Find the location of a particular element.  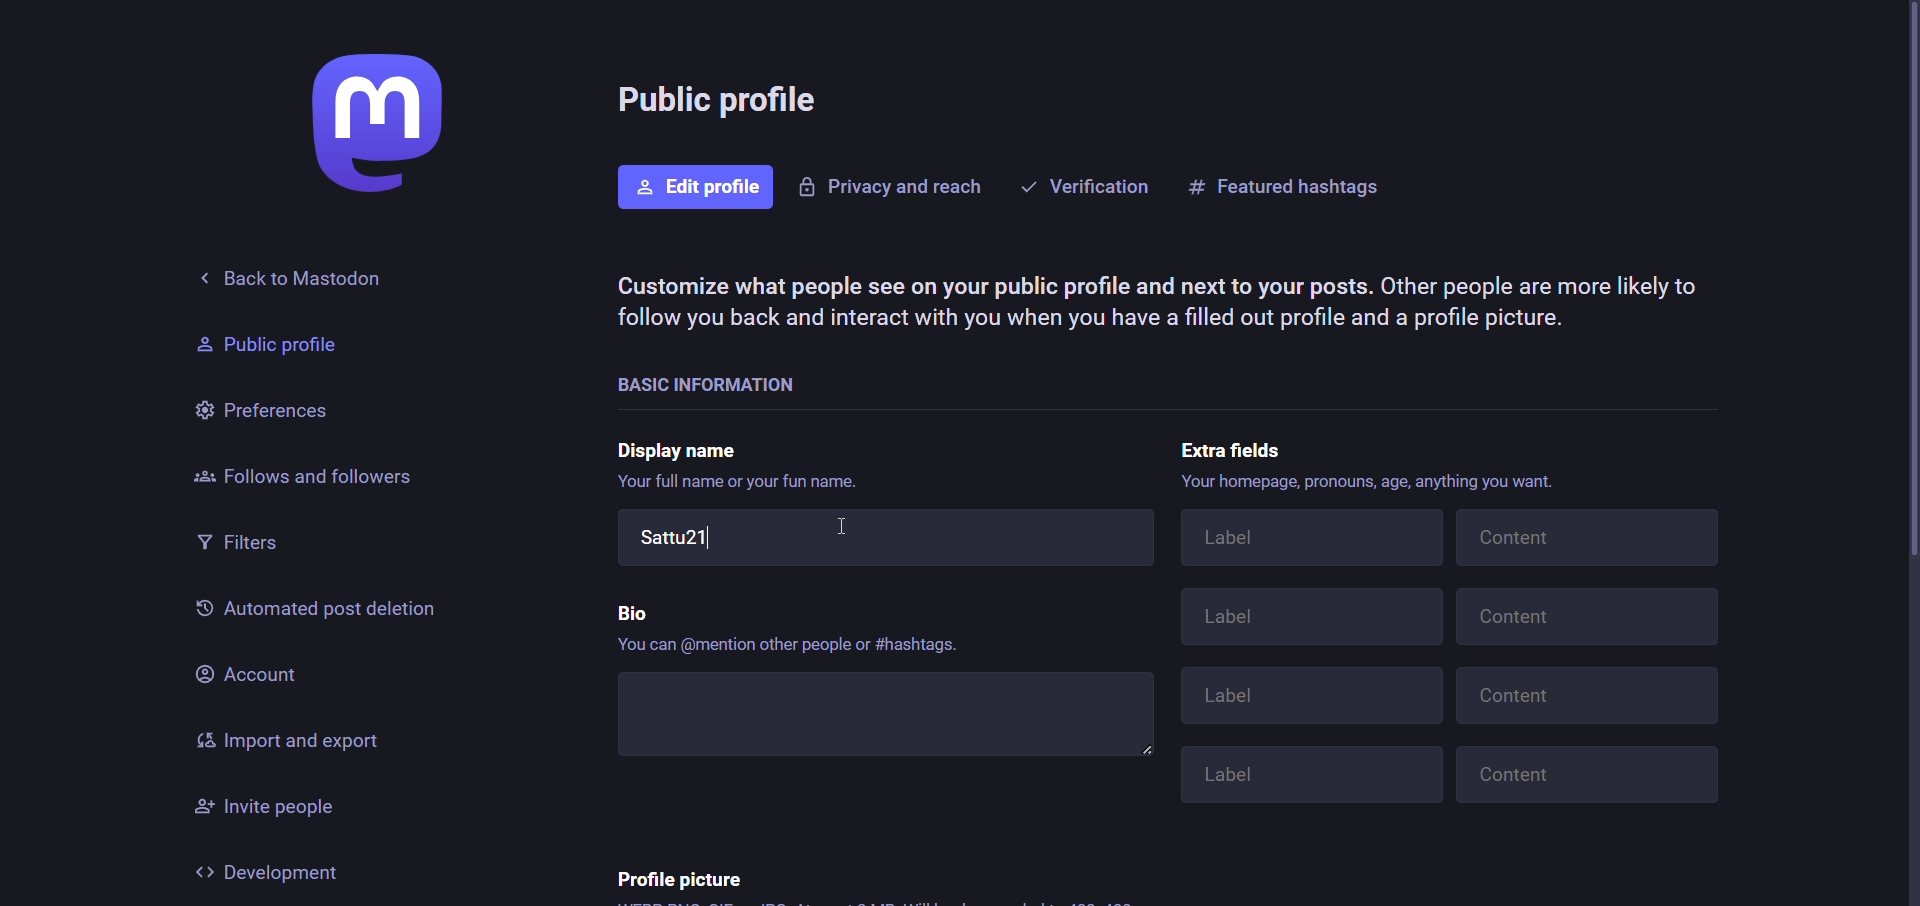

preferences is located at coordinates (263, 406).